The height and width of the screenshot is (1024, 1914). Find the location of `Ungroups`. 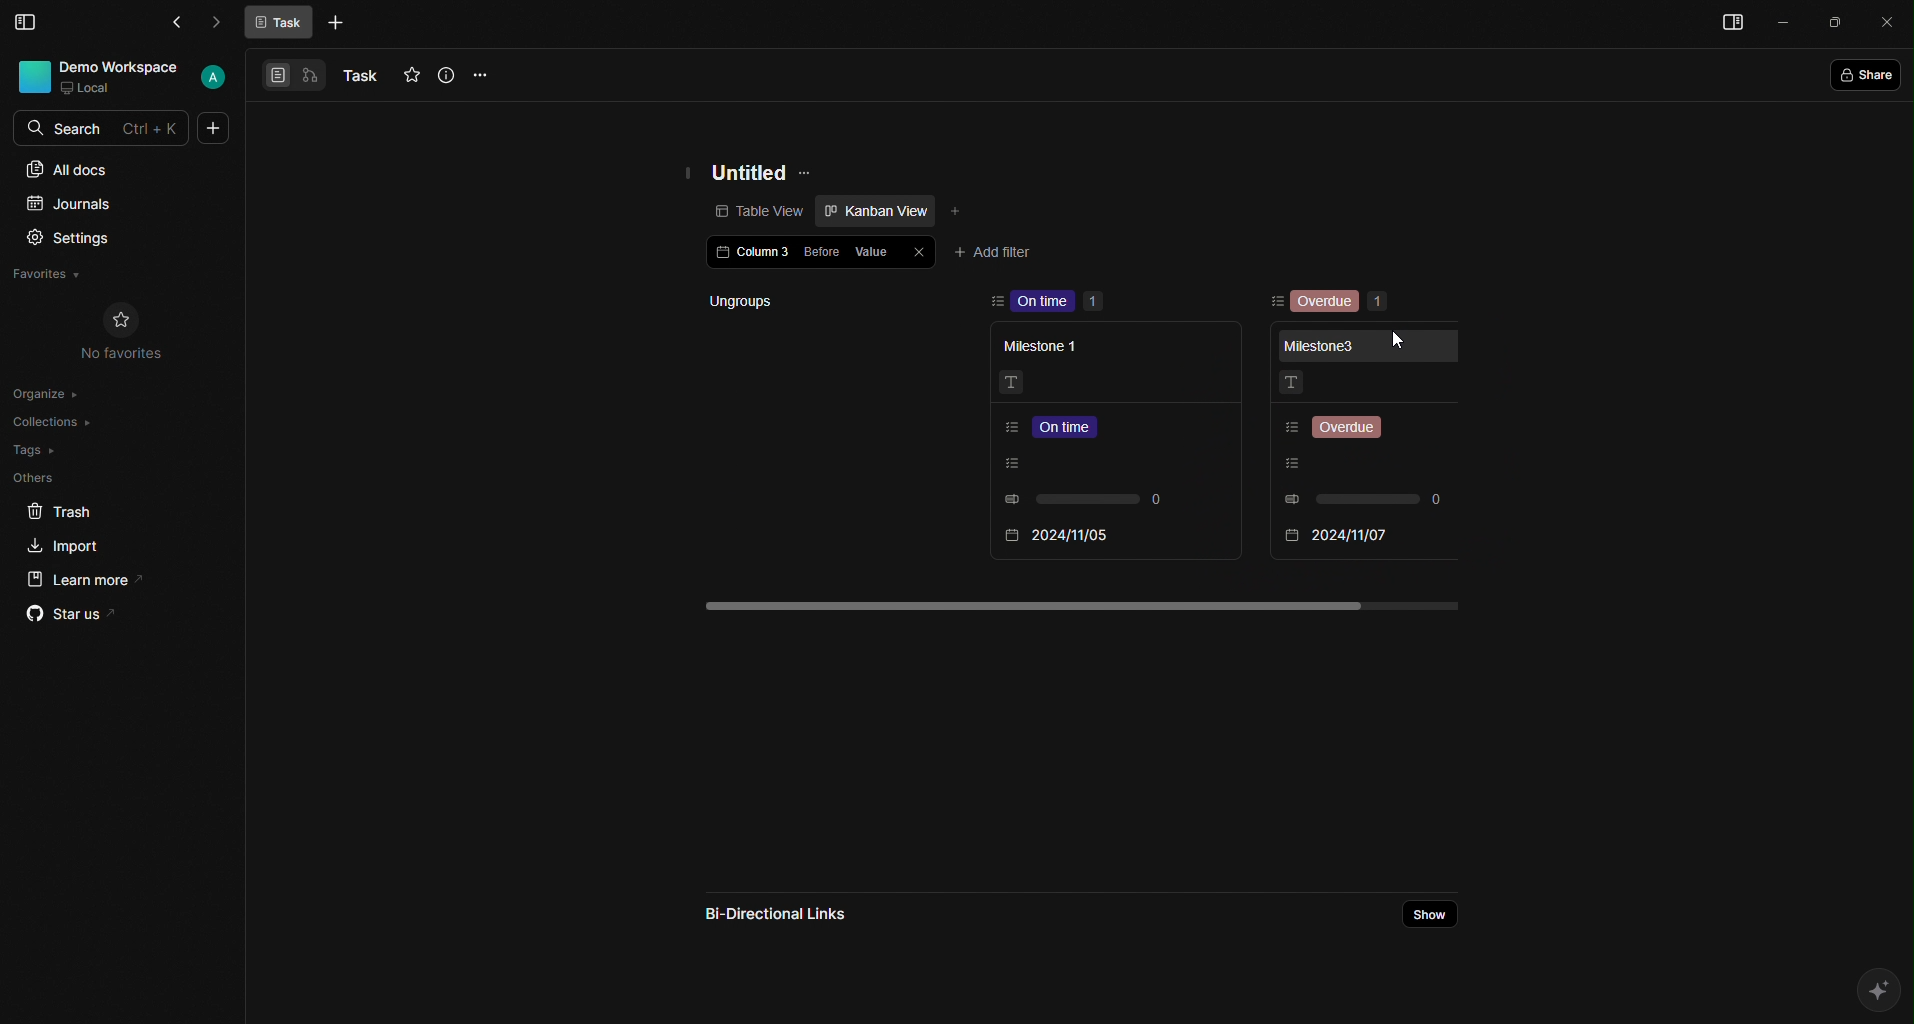

Ungroups is located at coordinates (794, 301).